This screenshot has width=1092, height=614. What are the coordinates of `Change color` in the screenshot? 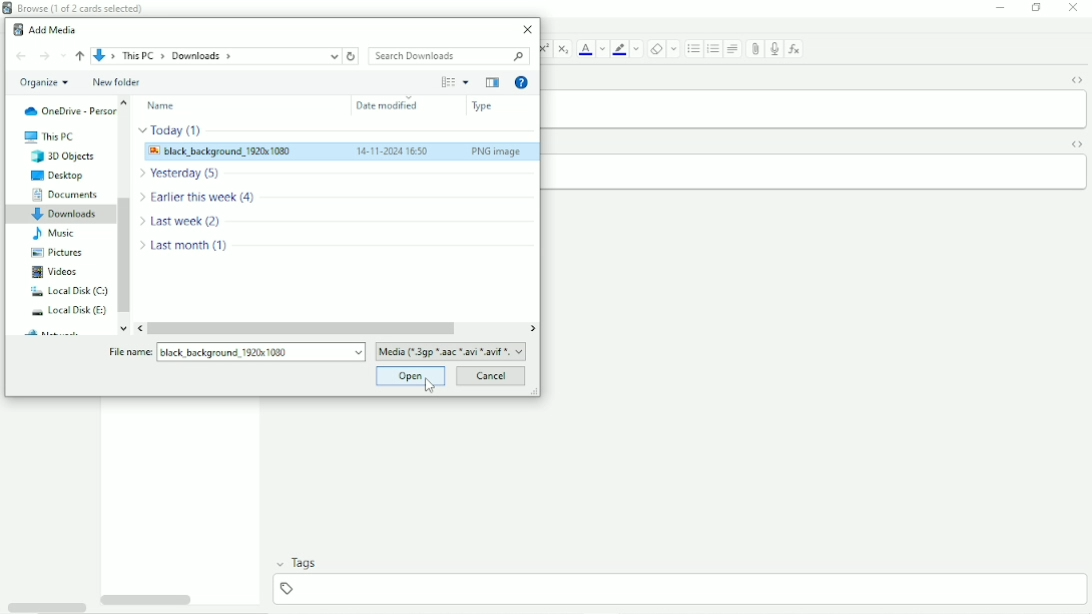 It's located at (636, 49).